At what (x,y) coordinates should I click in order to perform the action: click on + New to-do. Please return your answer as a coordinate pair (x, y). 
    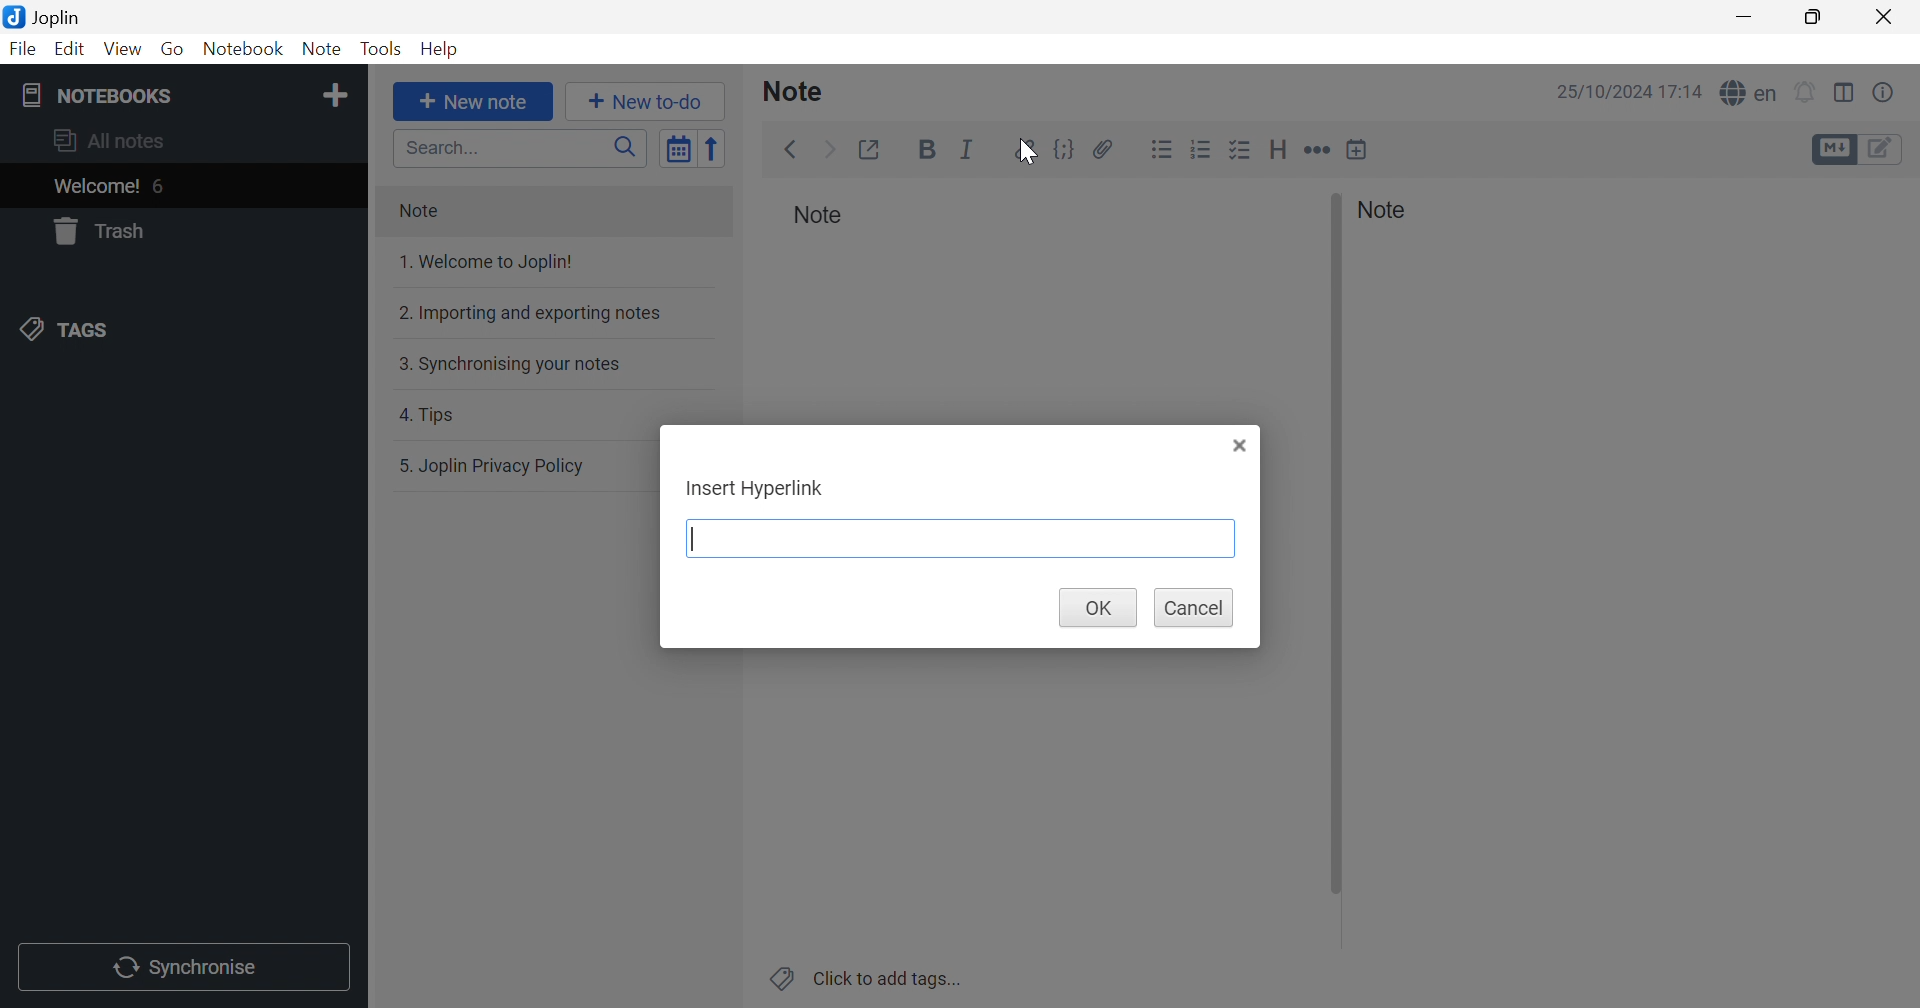
    Looking at the image, I should click on (647, 101).